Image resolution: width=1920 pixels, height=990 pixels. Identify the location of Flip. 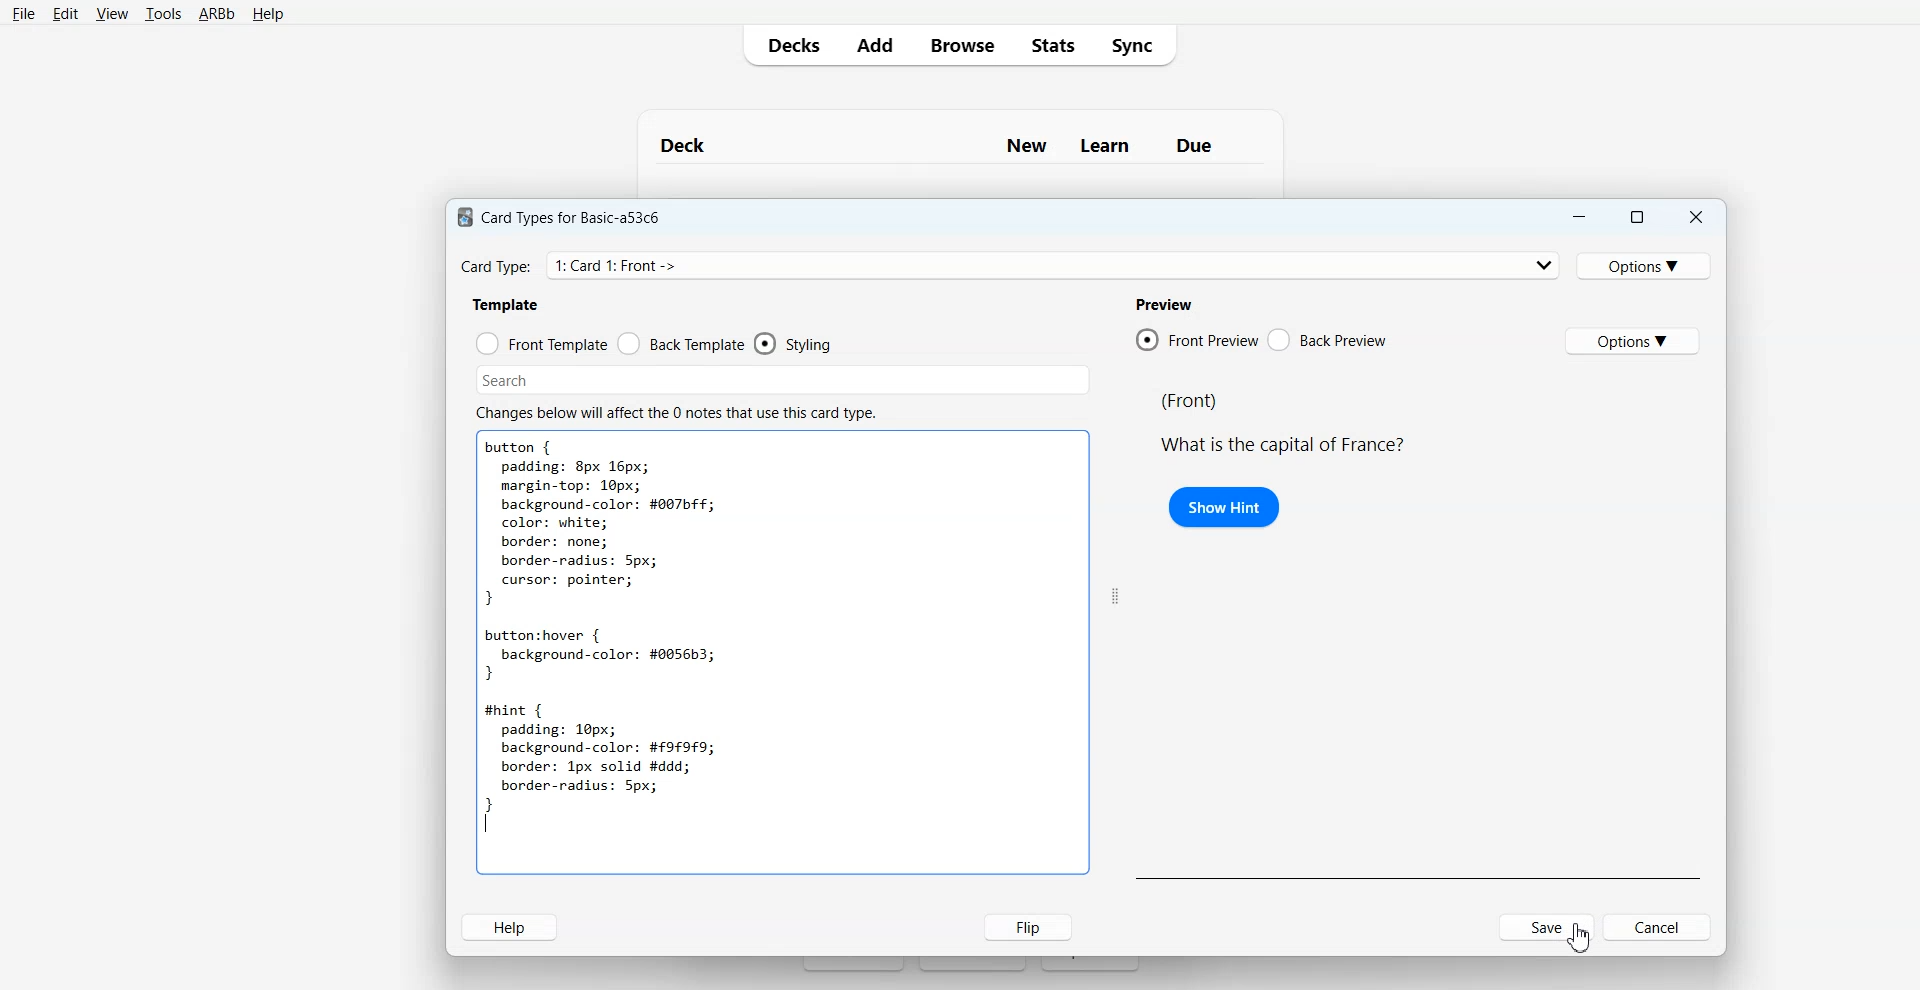
(1023, 926).